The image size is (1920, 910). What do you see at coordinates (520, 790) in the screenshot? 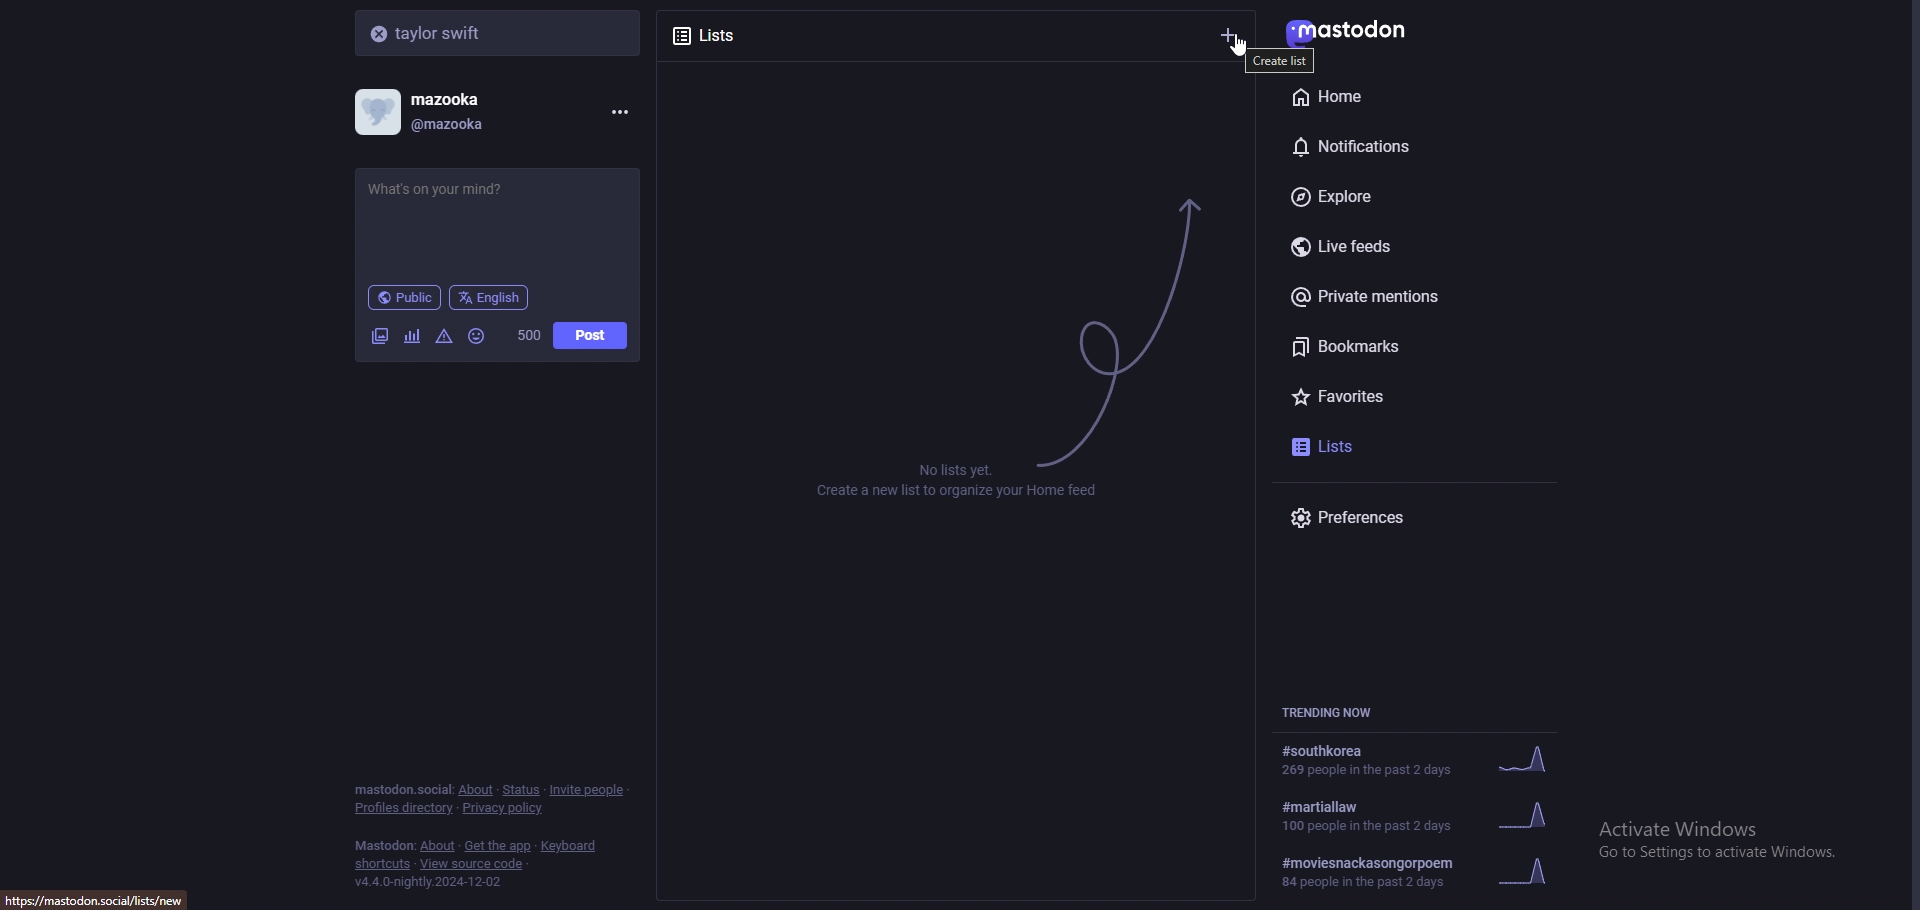
I see `status` at bounding box center [520, 790].